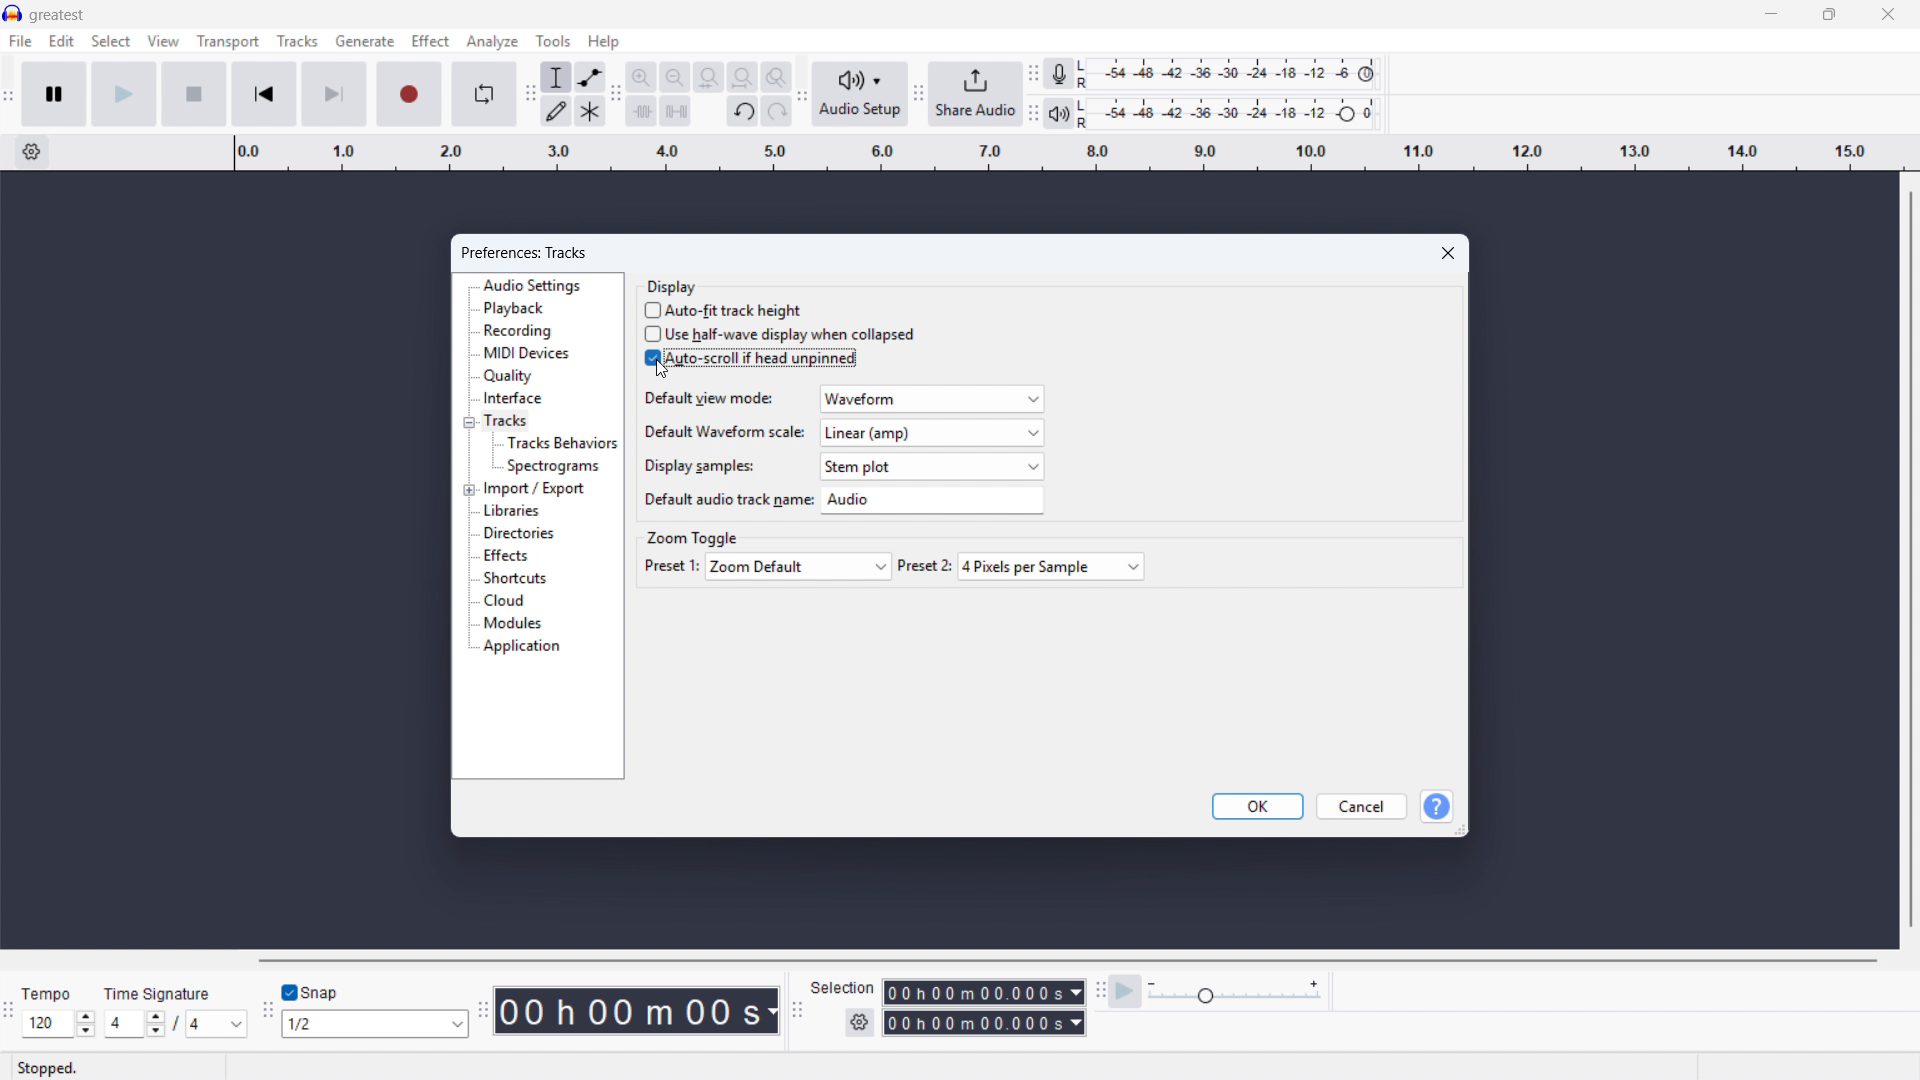 This screenshot has width=1920, height=1080. I want to click on Application , so click(522, 647).